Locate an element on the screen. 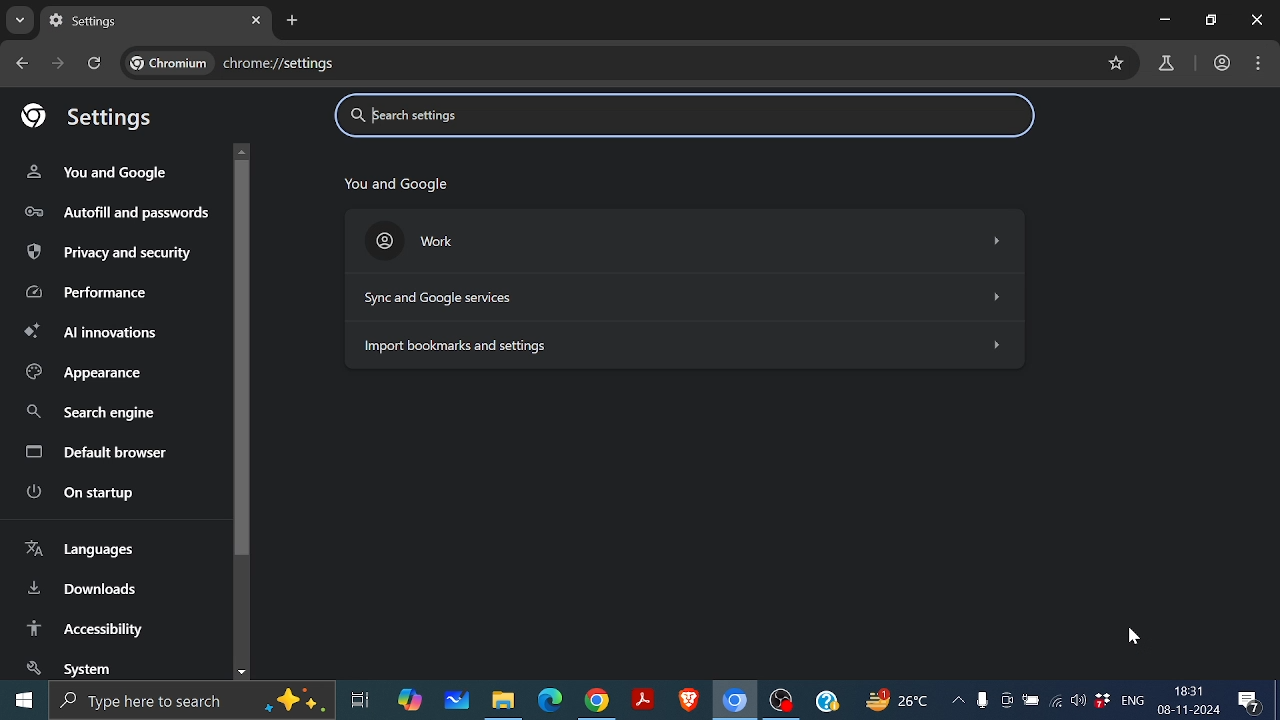 This screenshot has width=1280, height=720. Mark as favorite is located at coordinates (1116, 63).